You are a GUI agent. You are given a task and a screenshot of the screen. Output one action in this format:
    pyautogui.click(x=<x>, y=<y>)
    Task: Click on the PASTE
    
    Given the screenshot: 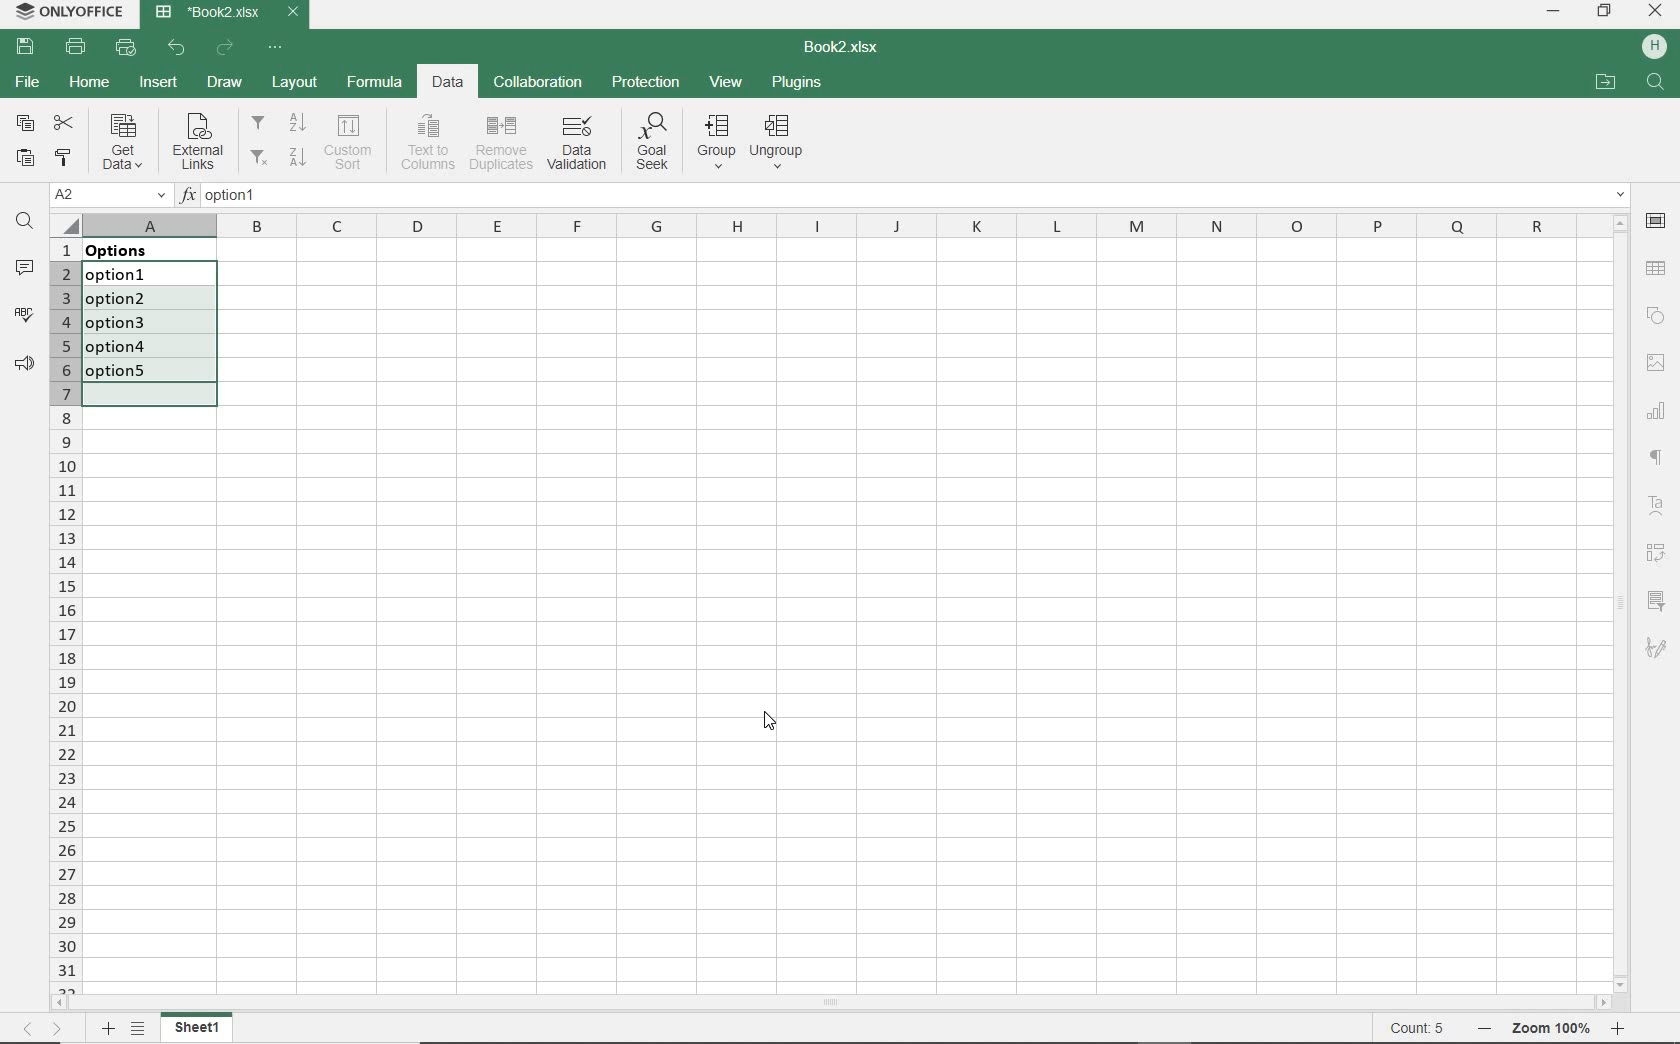 What is the action you would take?
    pyautogui.click(x=29, y=156)
    